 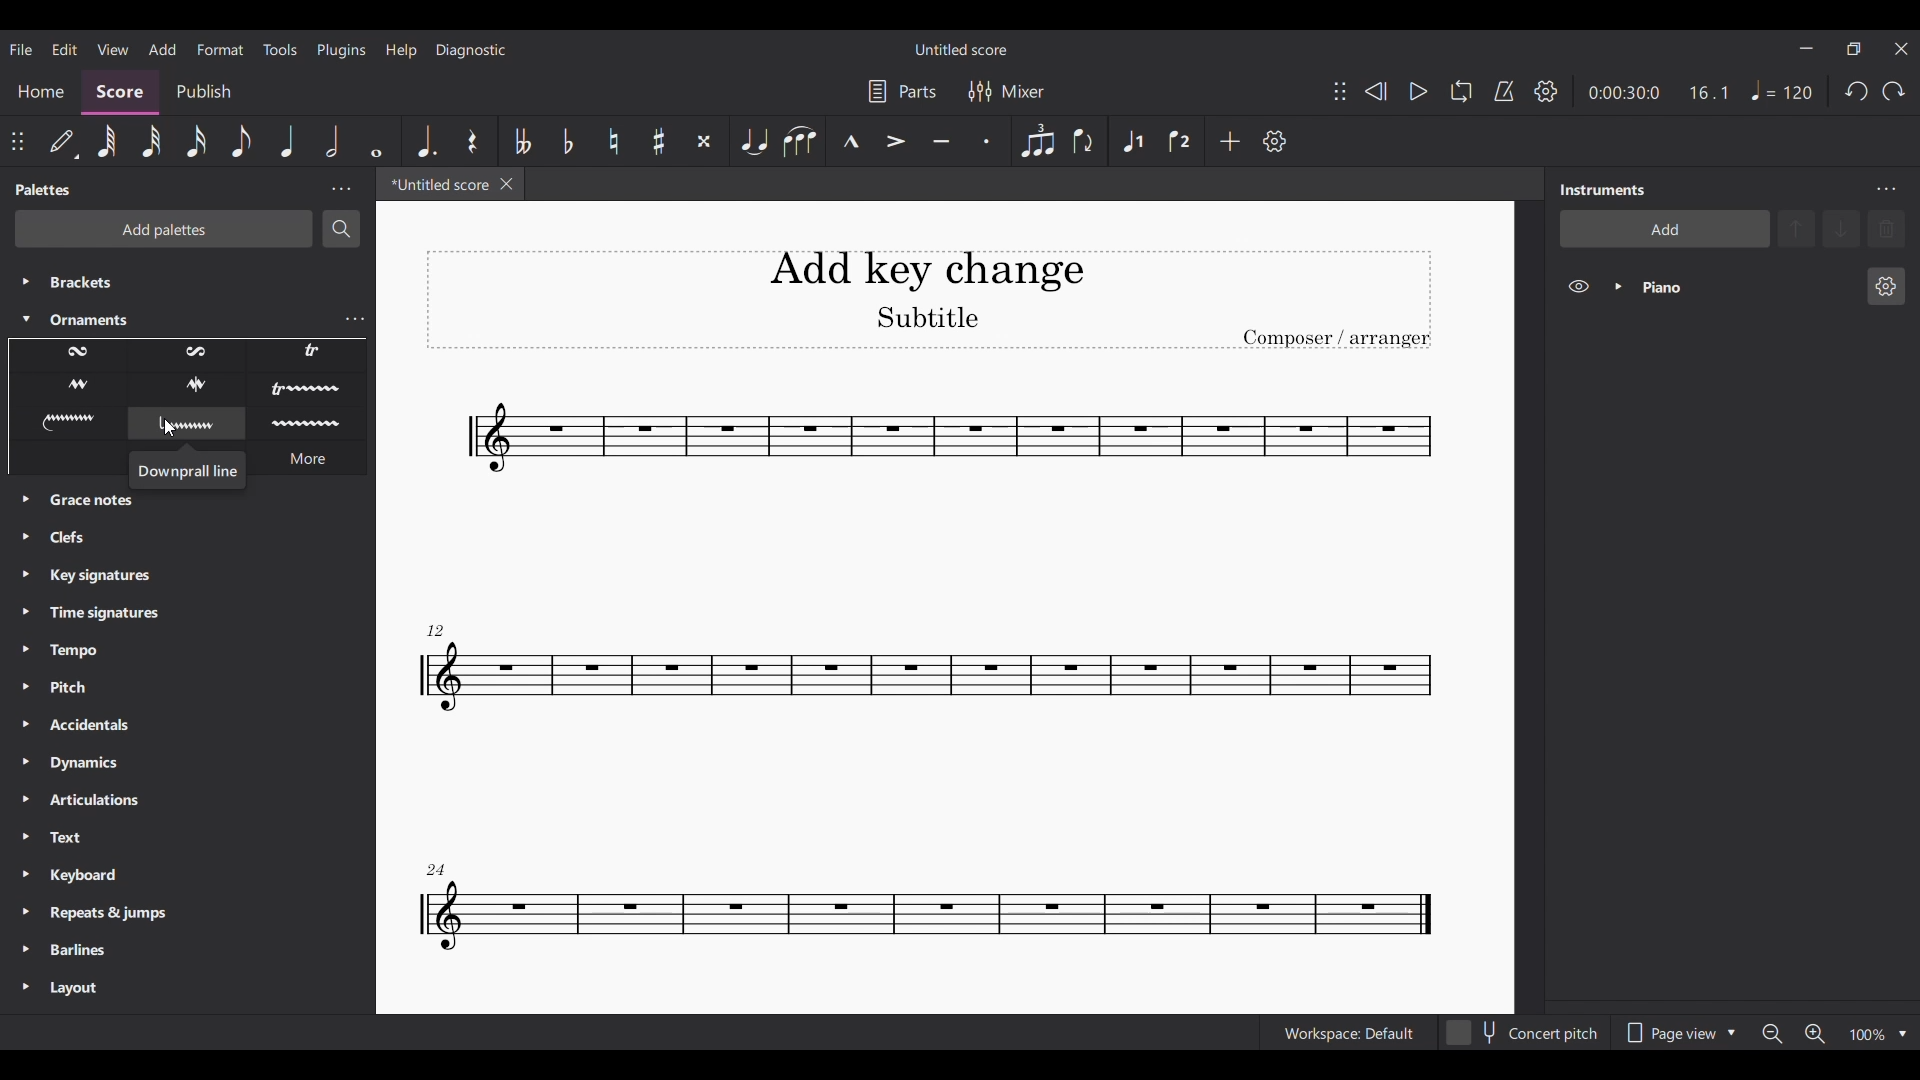 What do you see at coordinates (400, 50) in the screenshot?
I see `Help menu` at bounding box center [400, 50].